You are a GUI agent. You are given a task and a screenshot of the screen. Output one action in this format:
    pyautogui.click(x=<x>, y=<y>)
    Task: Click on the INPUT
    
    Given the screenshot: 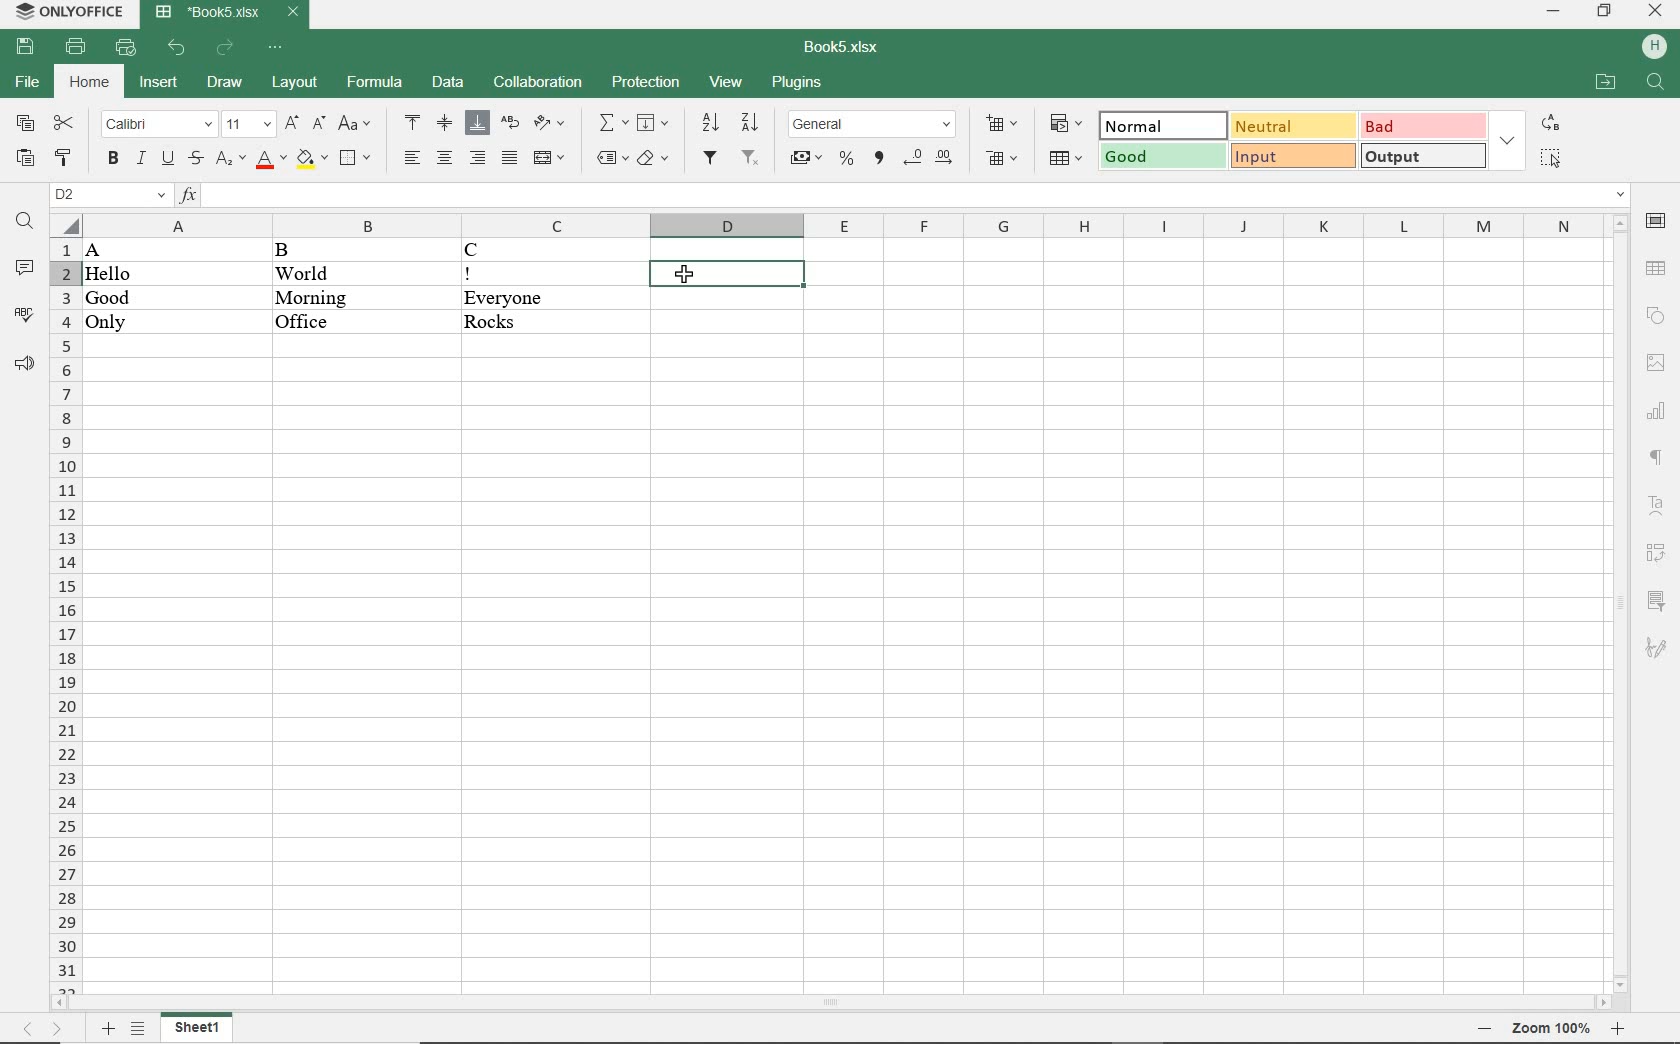 What is the action you would take?
    pyautogui.click(x=1290, y=156)
    